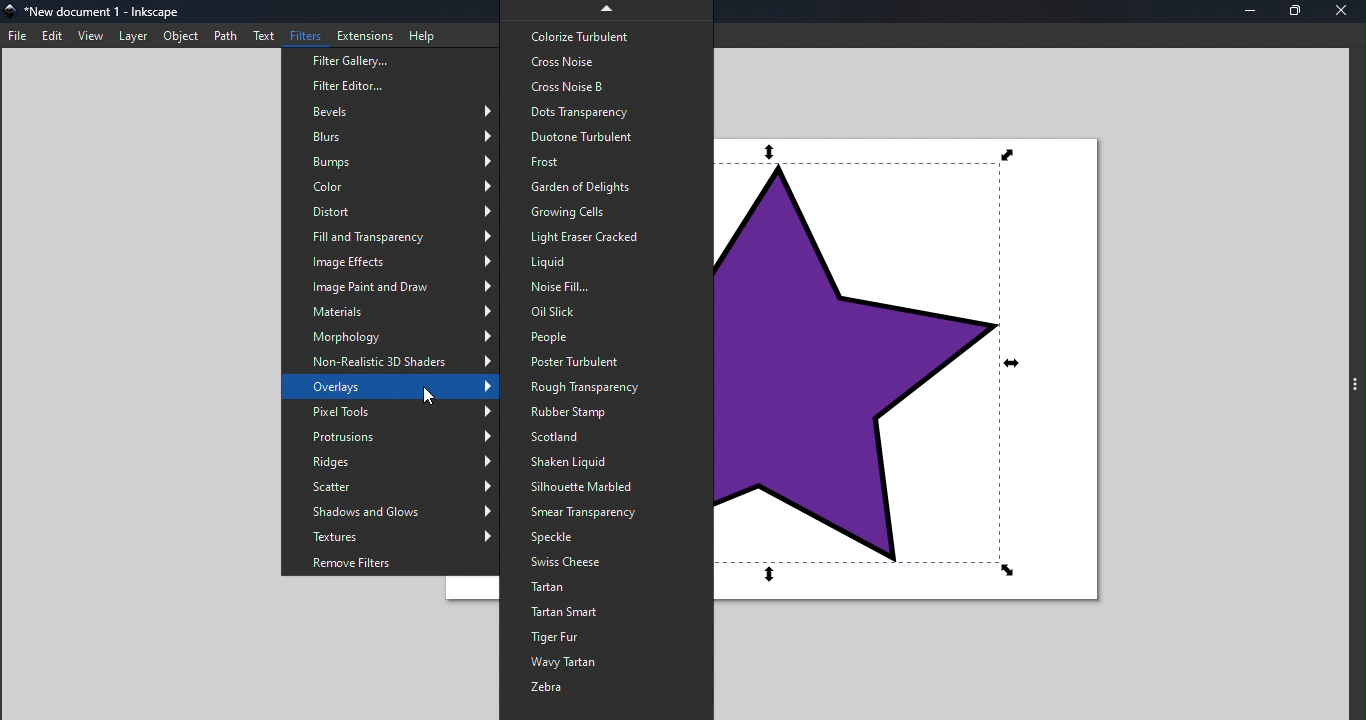  What do you see at coordinates (385, 86) in the screenshot?
I see `Filter editor` at bounding box center [385, 86].